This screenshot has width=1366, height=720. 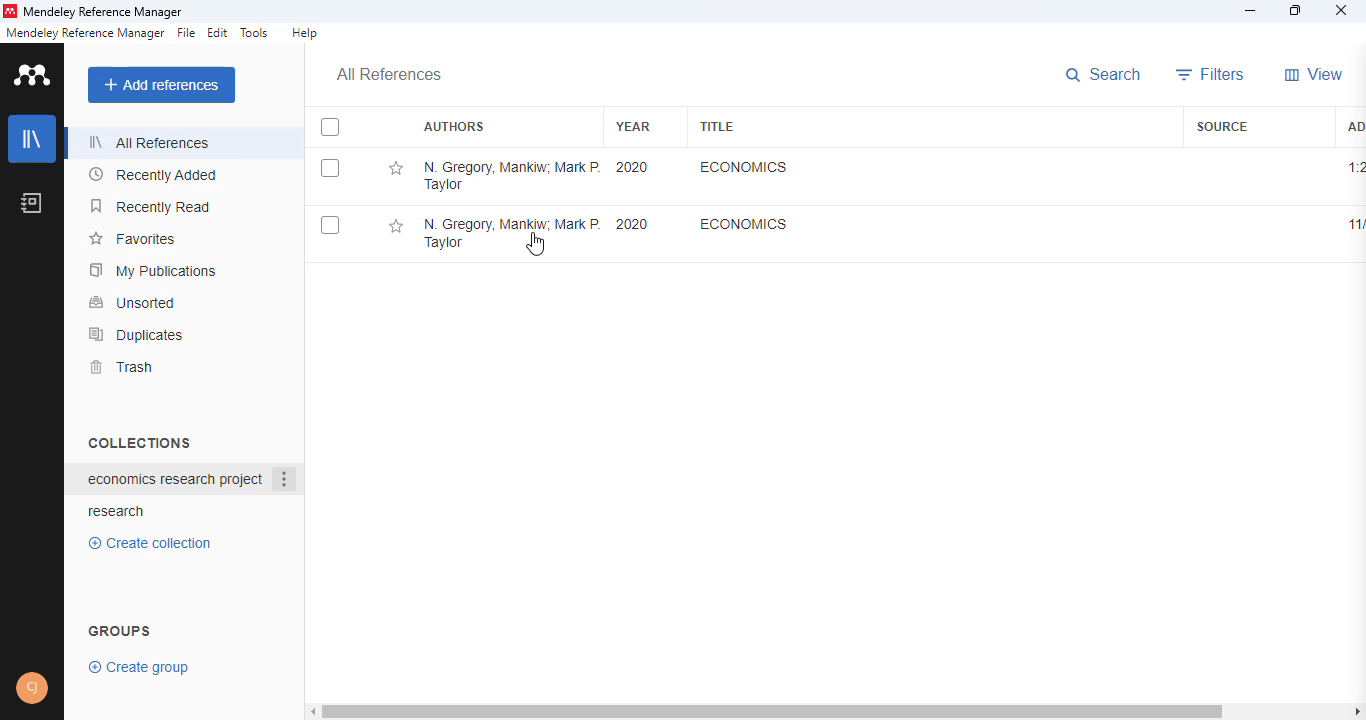 What do you see at coordinates (1211, 74) in the screenshot?
I see `filters` at bounding box center [1211, 74].